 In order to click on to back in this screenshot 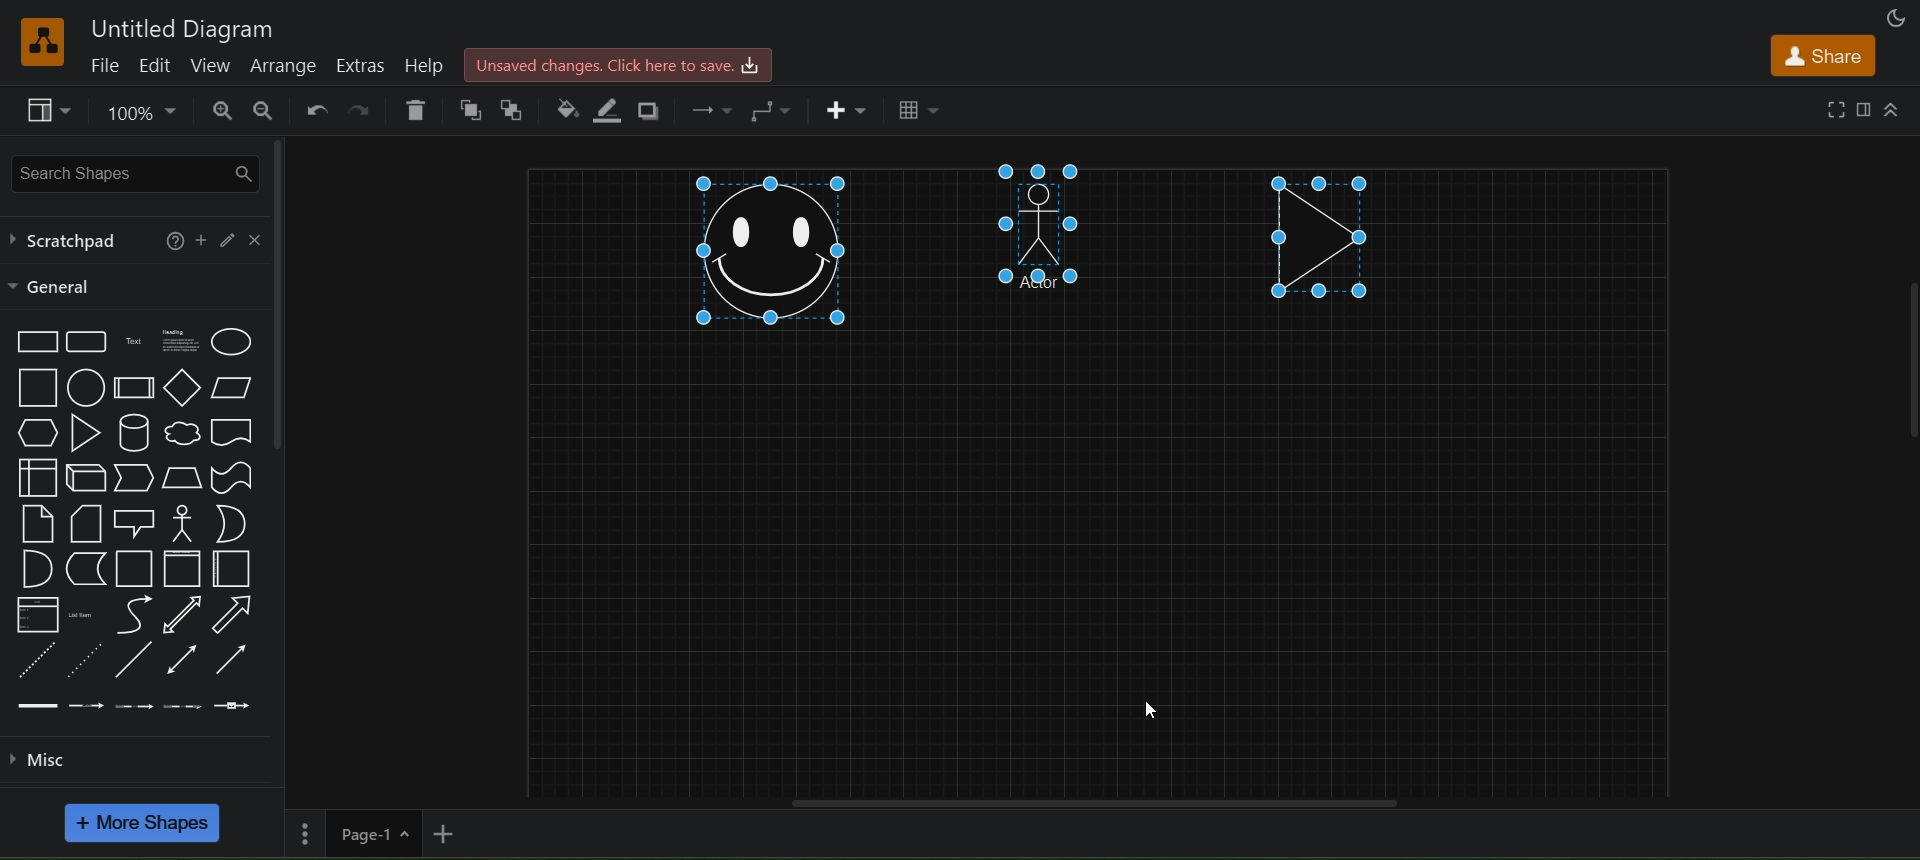, I will do `click(520, 107)`.